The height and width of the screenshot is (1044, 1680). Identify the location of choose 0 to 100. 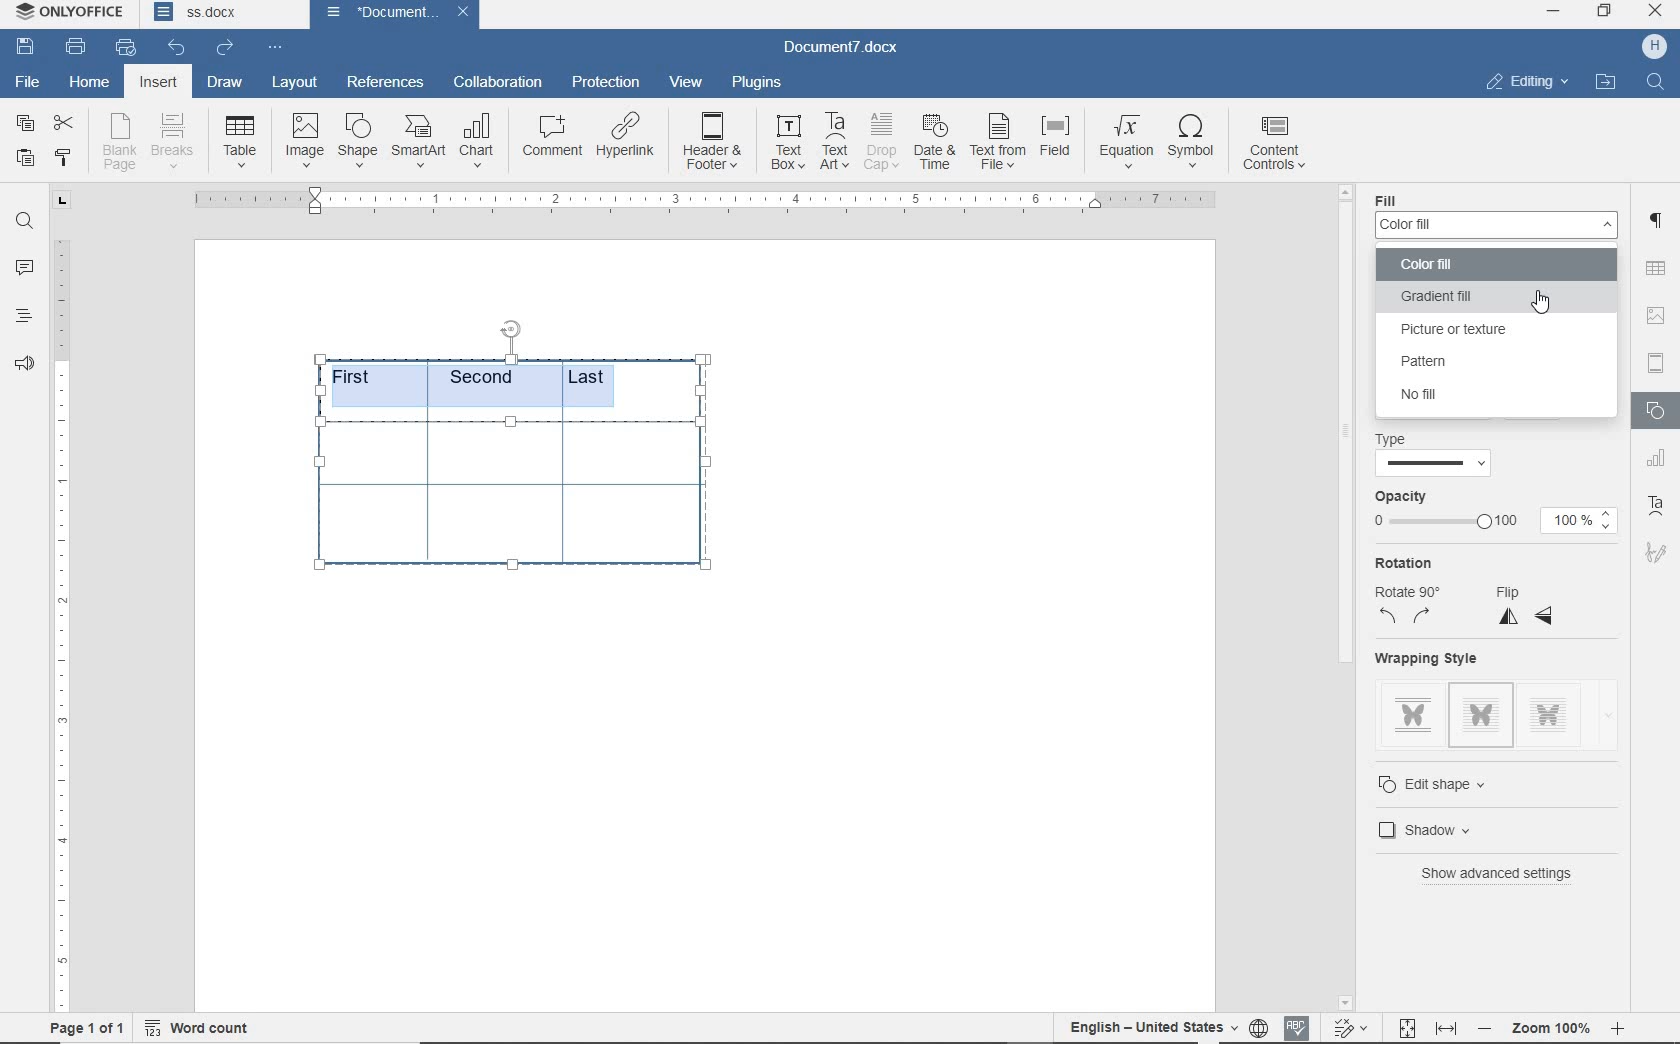
(1449, 523).